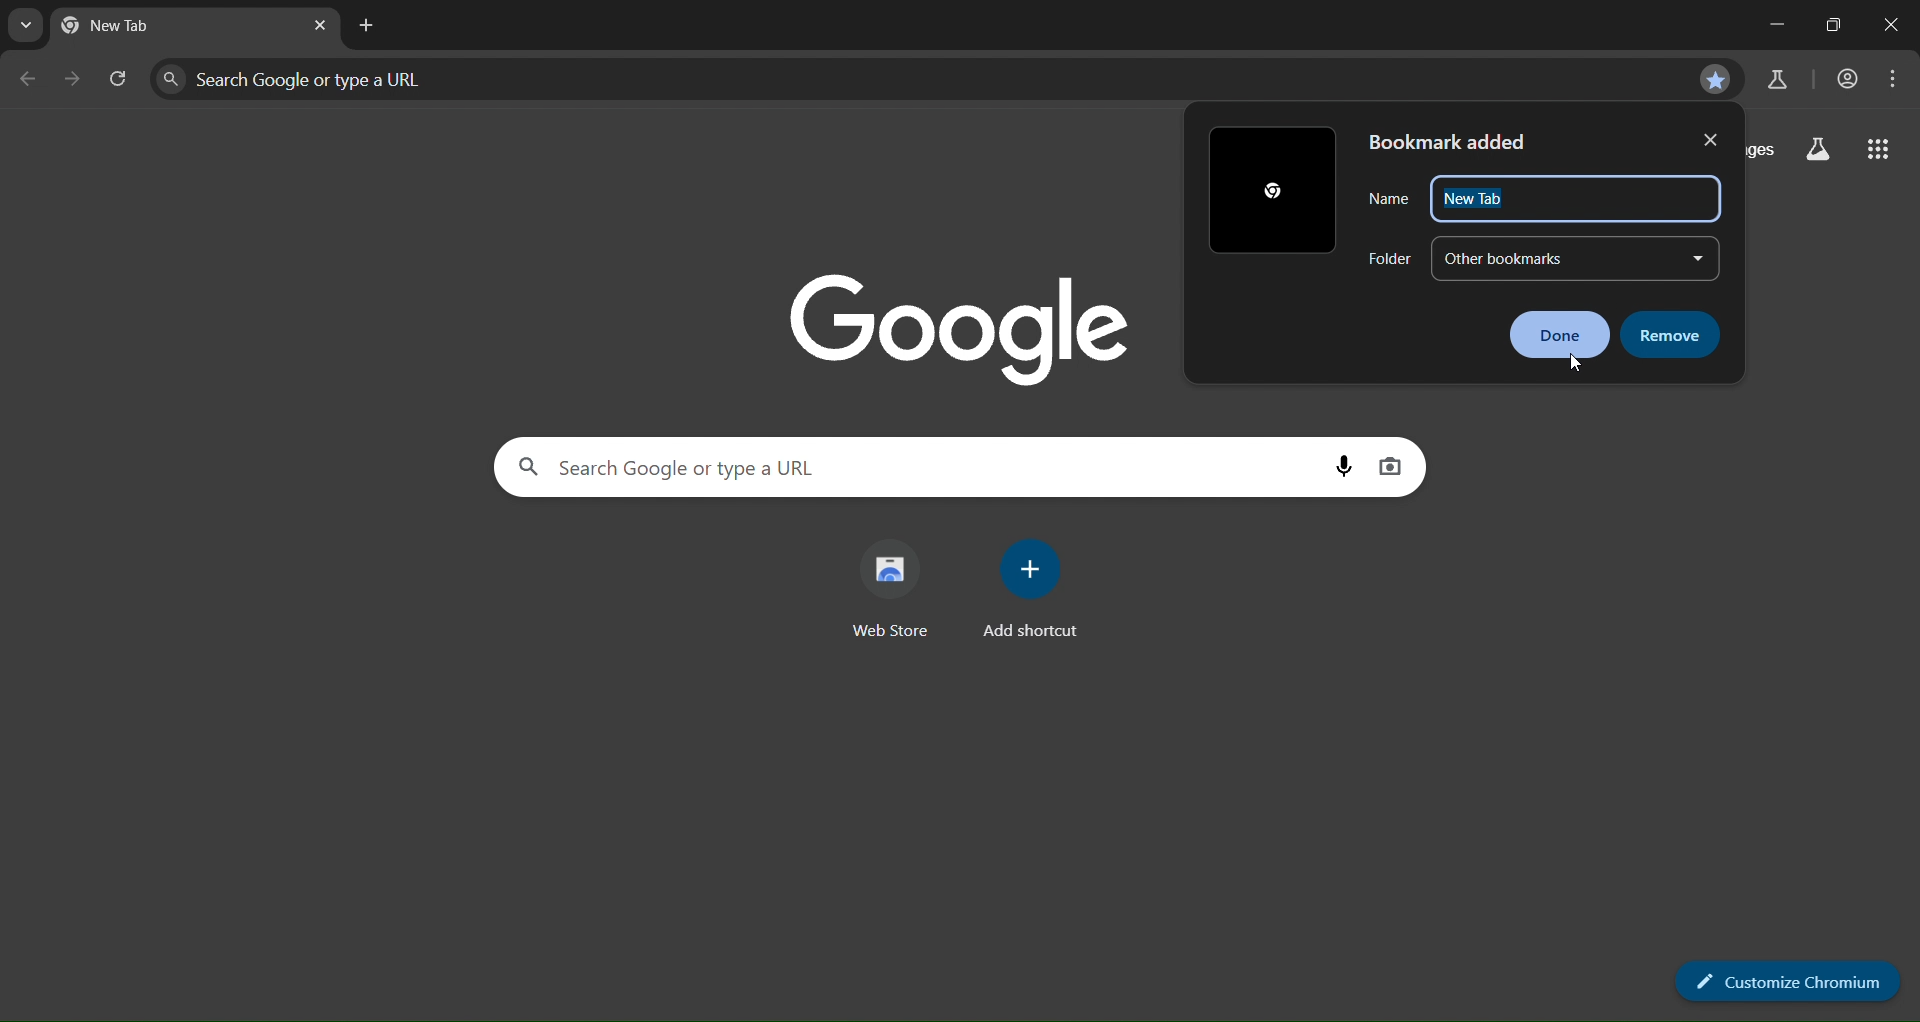  Describe the element at coordinates (318, 26) in the screenshot. I see `close tab` at that location.